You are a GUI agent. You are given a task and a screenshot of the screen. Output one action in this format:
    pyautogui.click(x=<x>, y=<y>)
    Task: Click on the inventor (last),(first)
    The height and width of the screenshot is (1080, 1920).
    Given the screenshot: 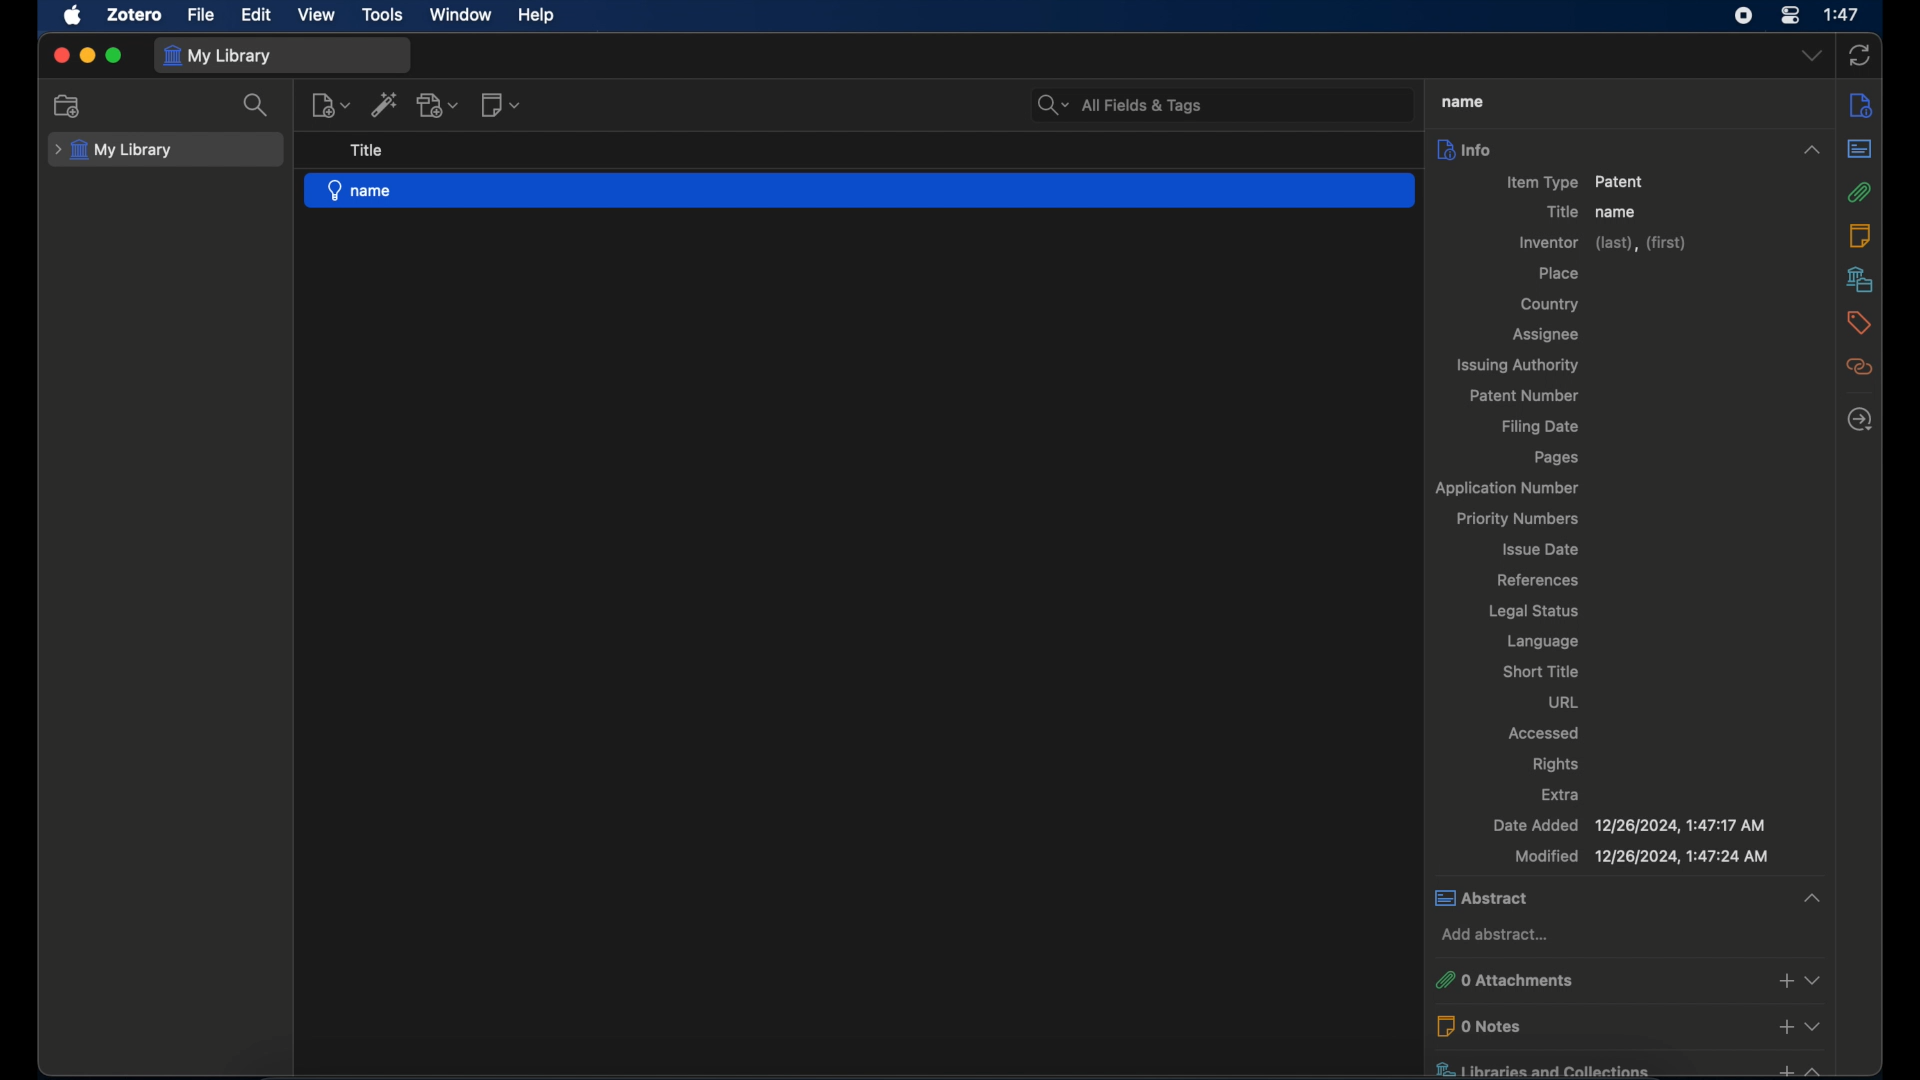 What is the action you would take?
    pyautogui.click(x=1602, y=243)
    